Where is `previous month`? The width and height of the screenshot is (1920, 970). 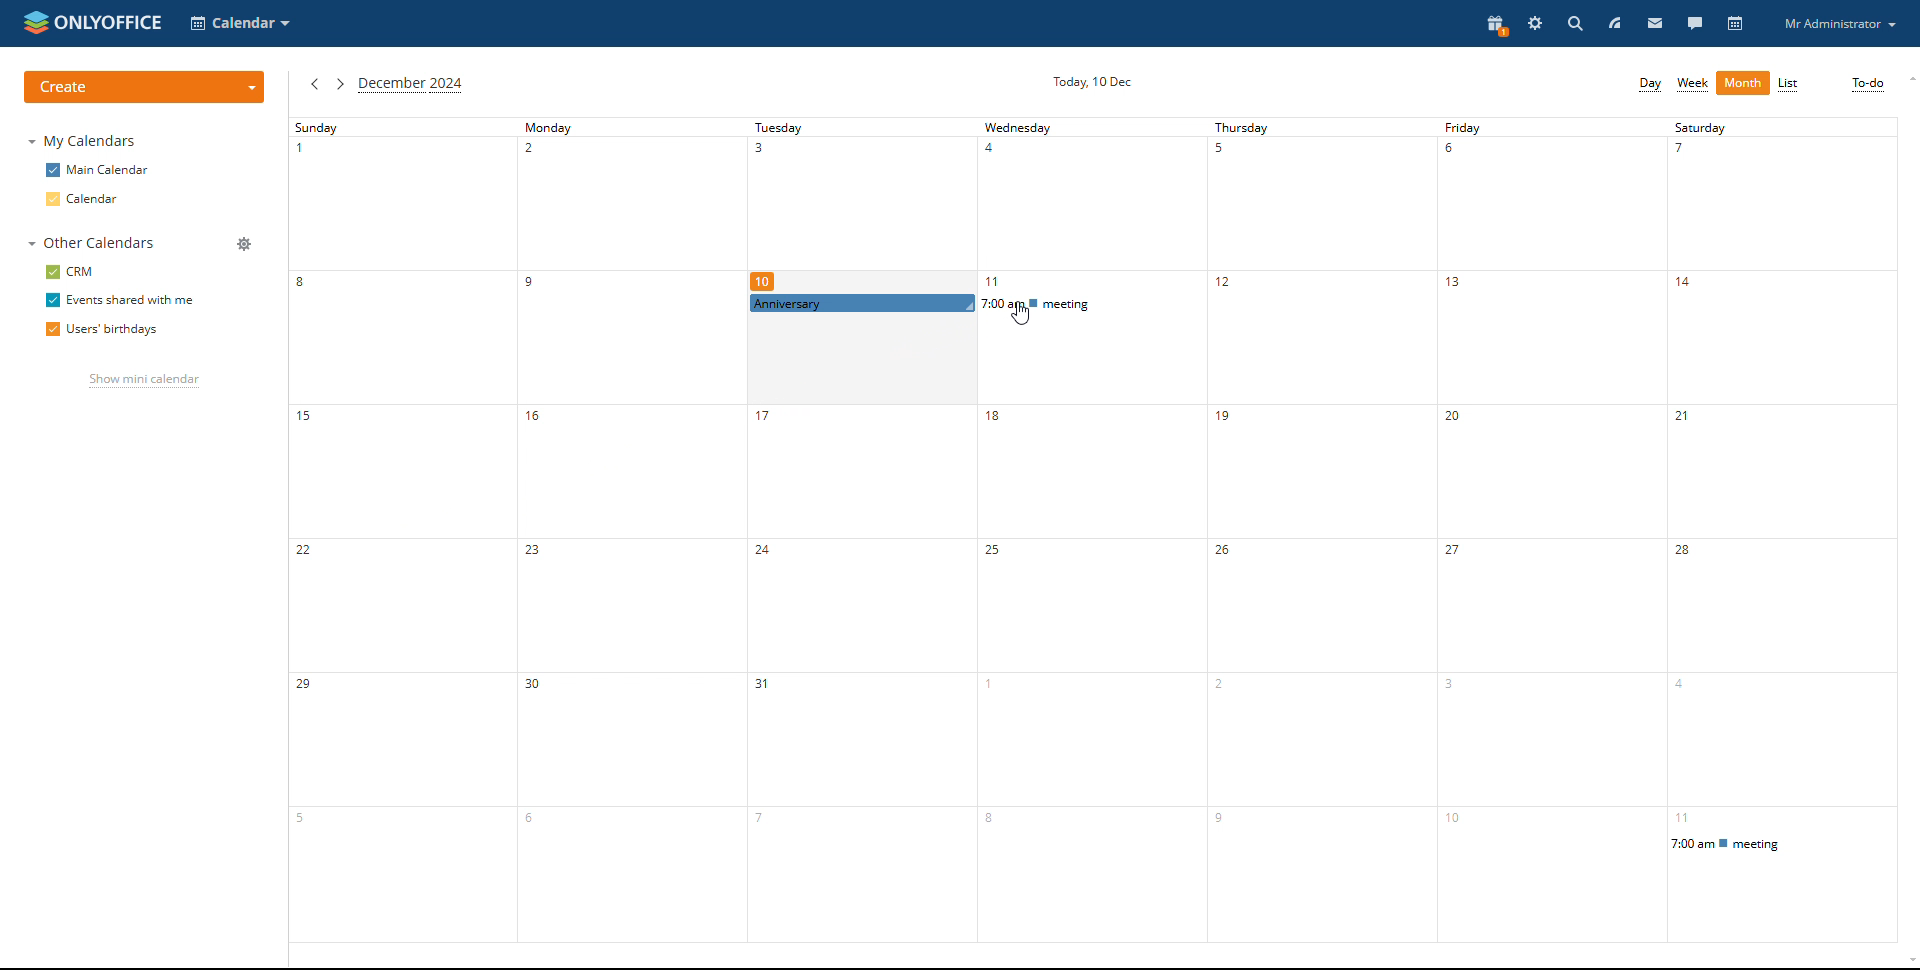
previous month is located at coordinates (313, 85).